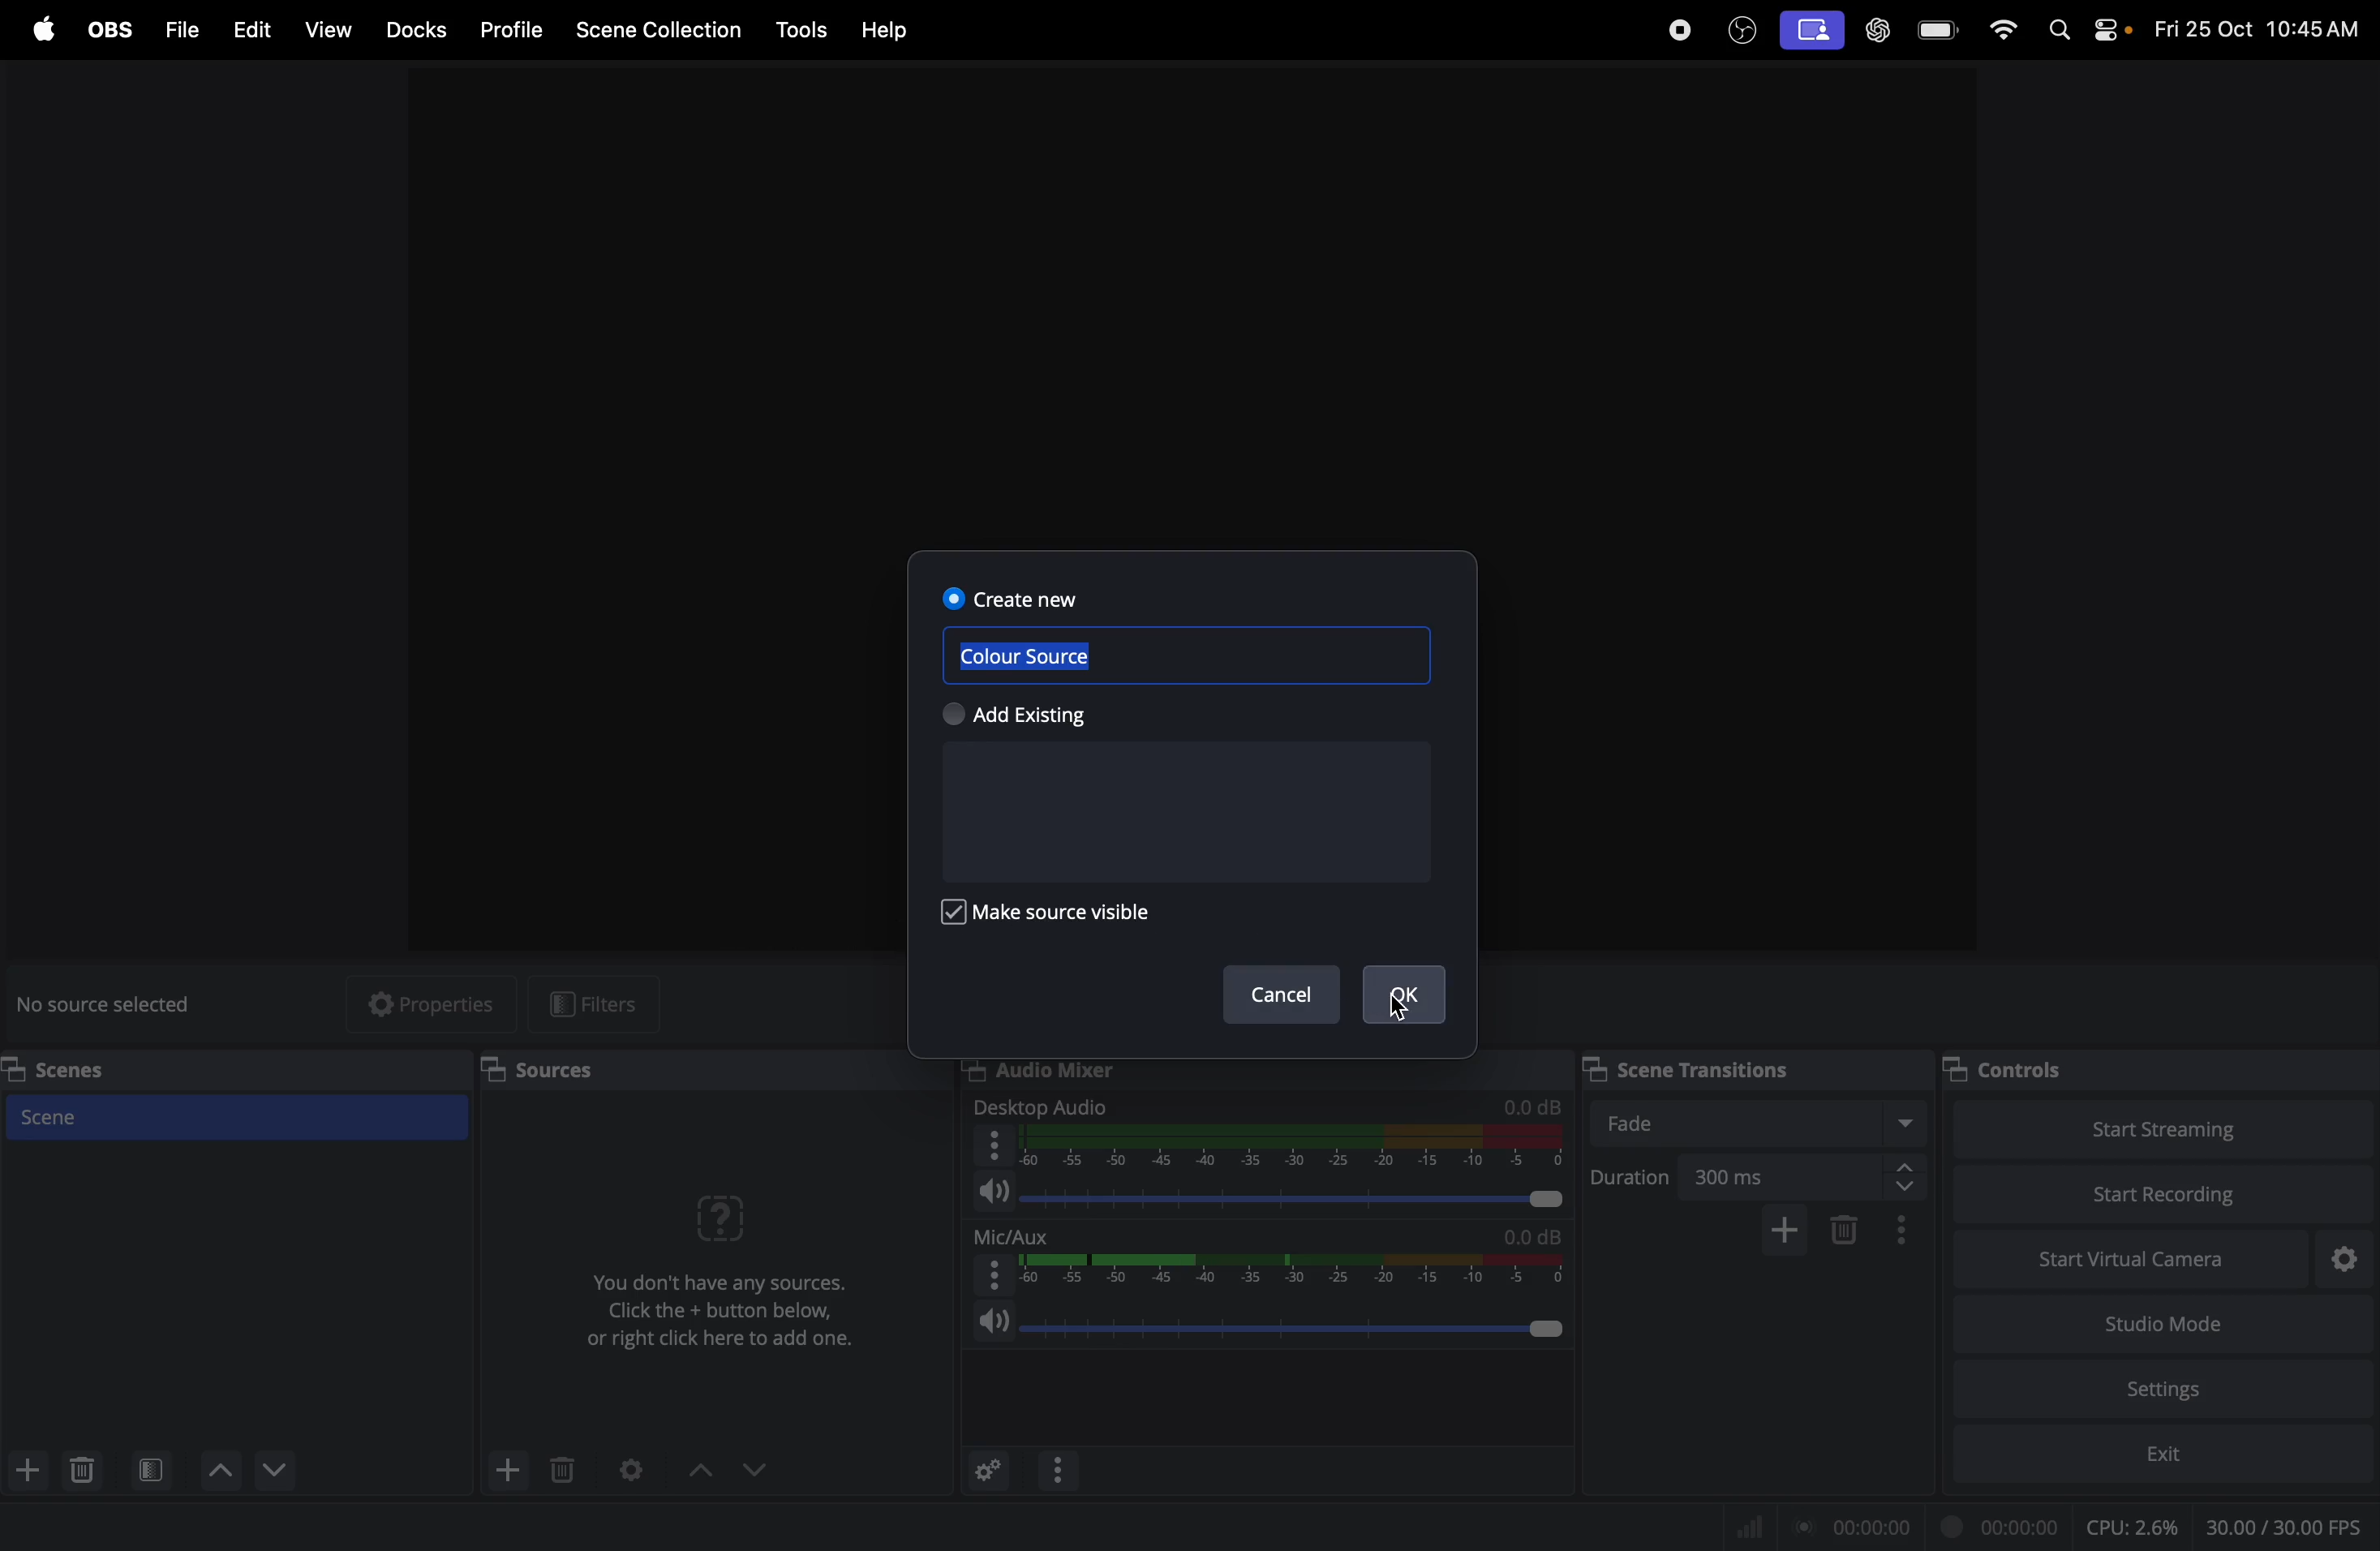 This screenshot has width=2380, height=1551. I want to click on range select, so click(1284, 1268).